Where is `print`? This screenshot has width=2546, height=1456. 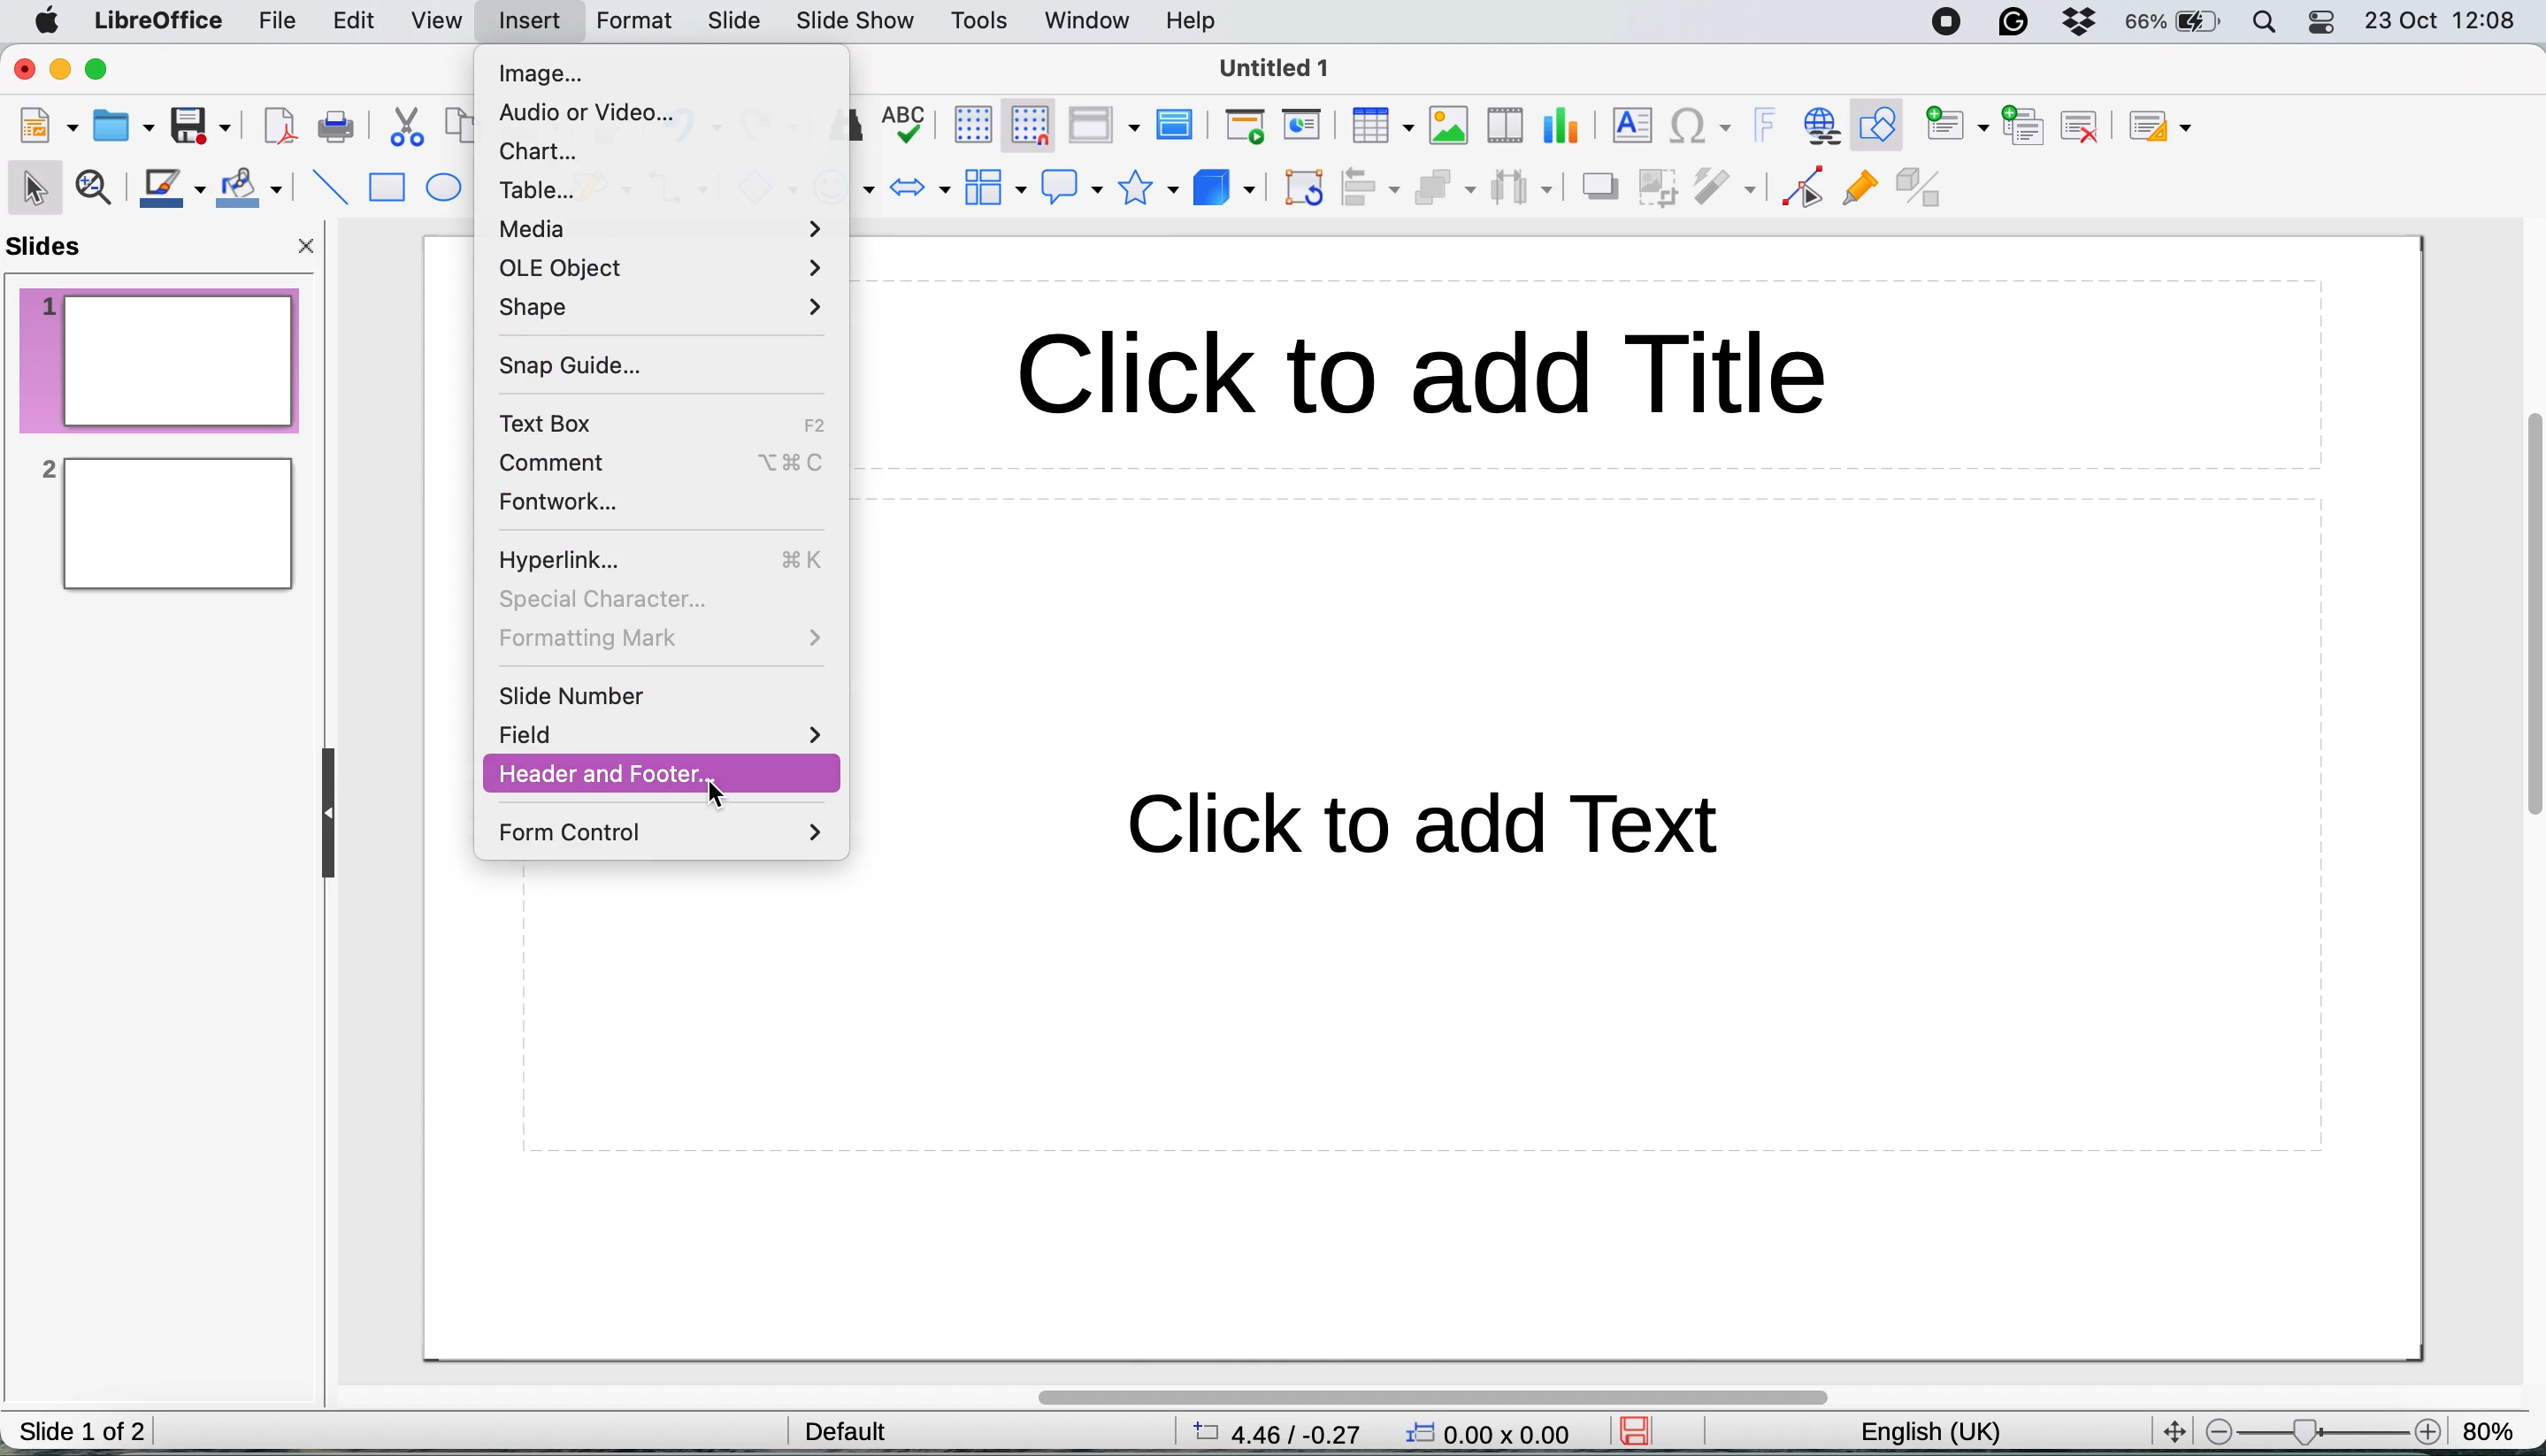 print is located at coordinates (335, 127).